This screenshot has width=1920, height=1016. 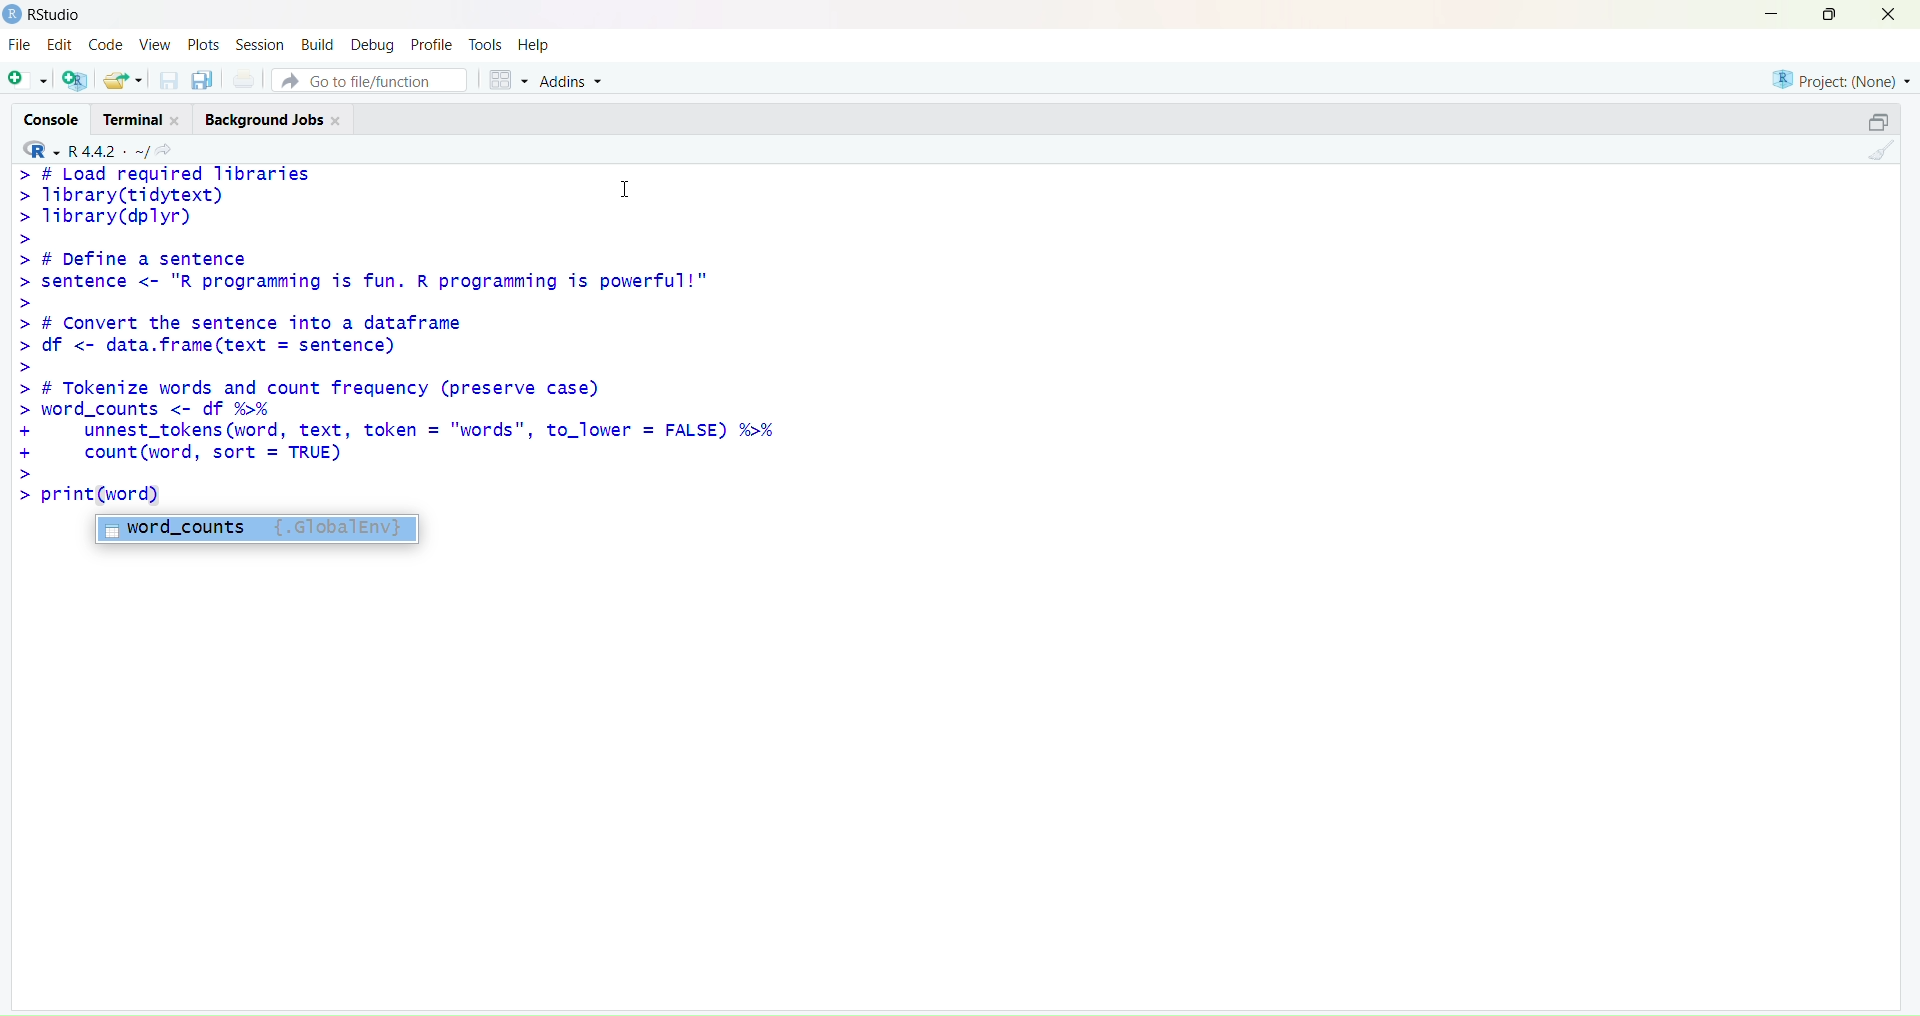 What do you see at coordinates (125, 80) in the screenshot?
I see `open an existing file` at bounding box center [125, 80].